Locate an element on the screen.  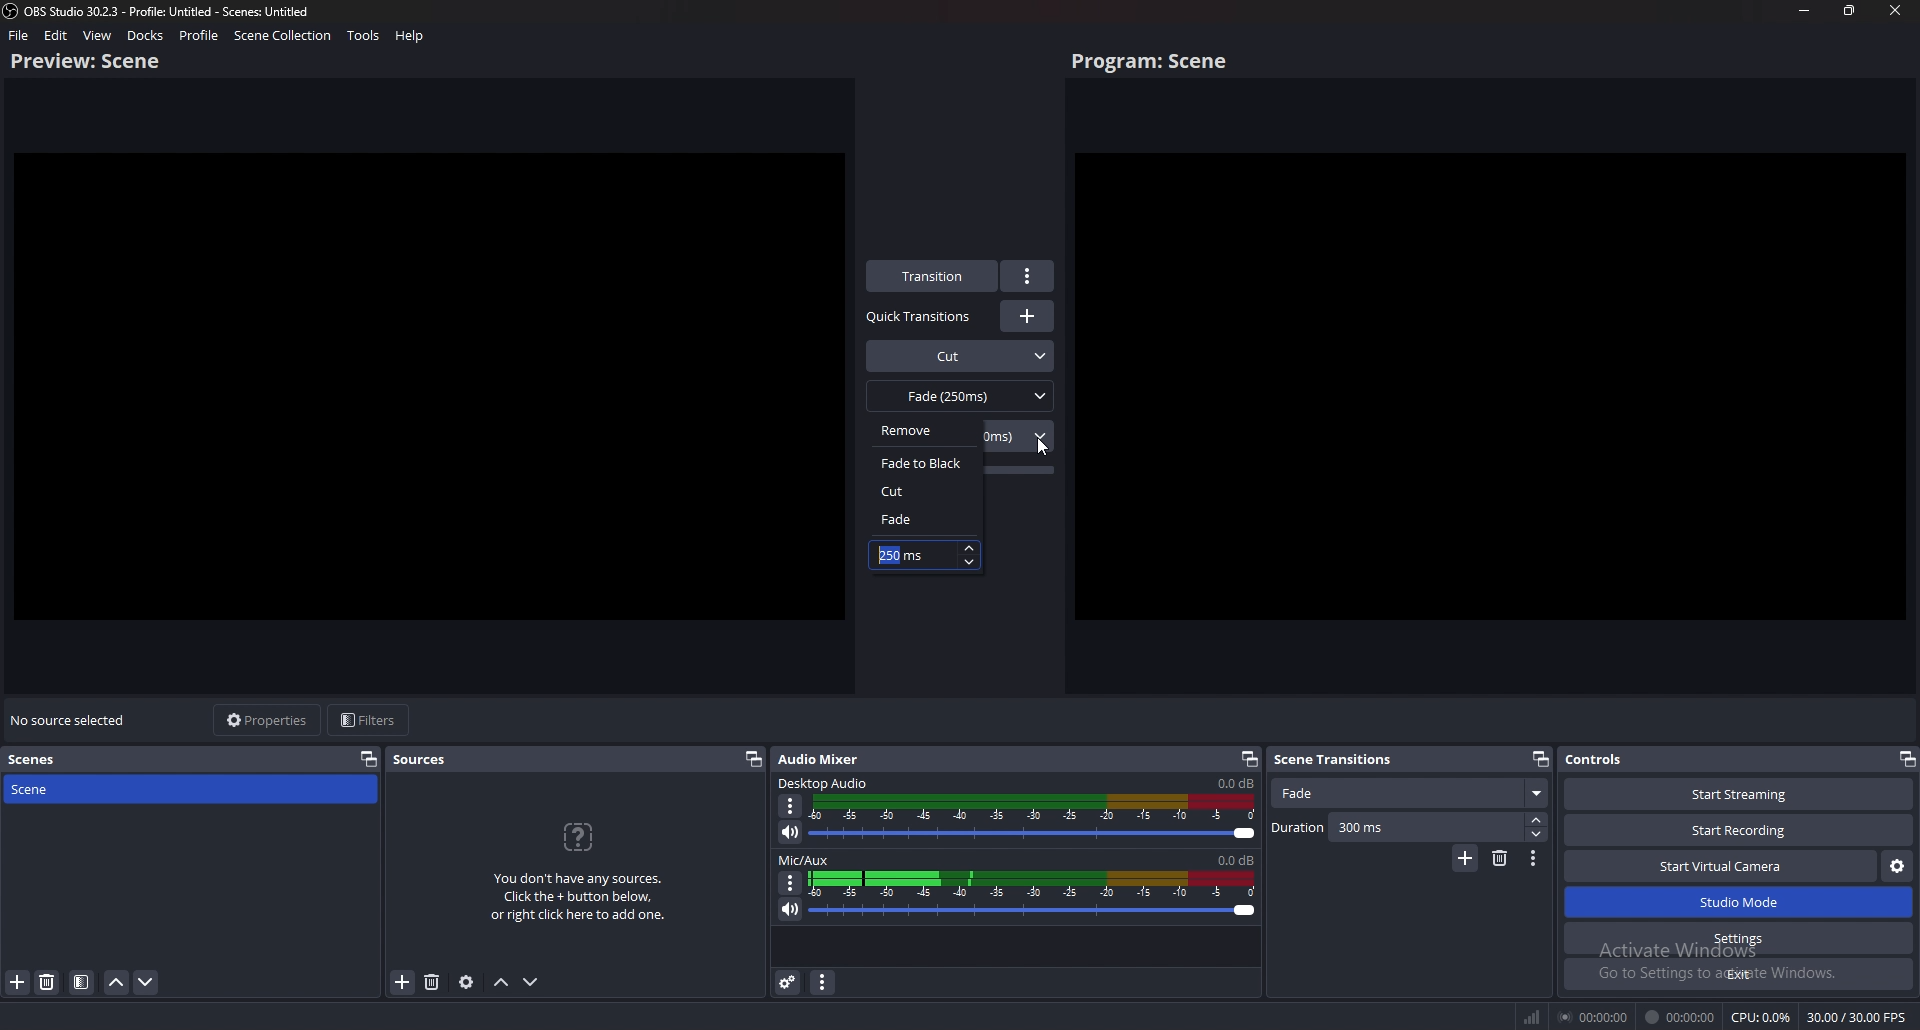
You don't have any sources.
Click the + button below,
or right click here to add one. is located at coordinates (584, 901).